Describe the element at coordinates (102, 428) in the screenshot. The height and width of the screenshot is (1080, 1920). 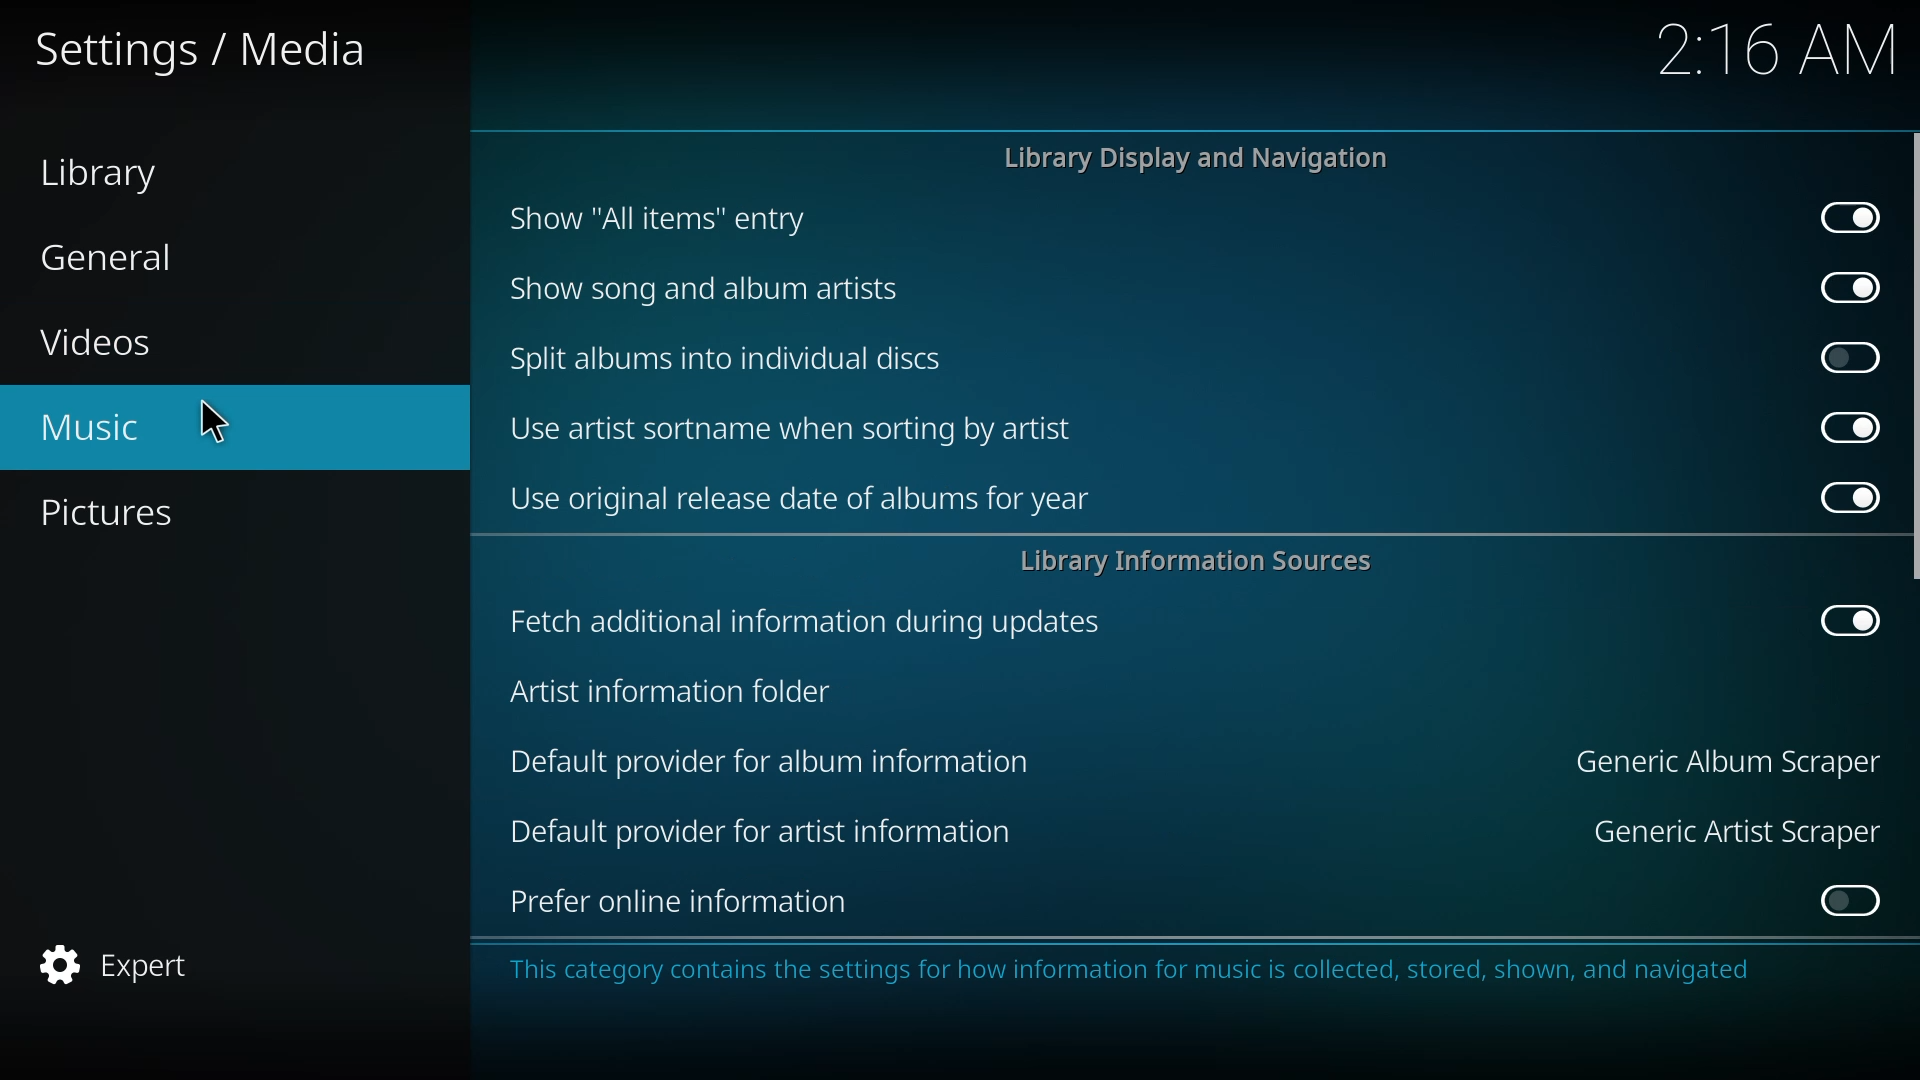
I see `music` at that location.